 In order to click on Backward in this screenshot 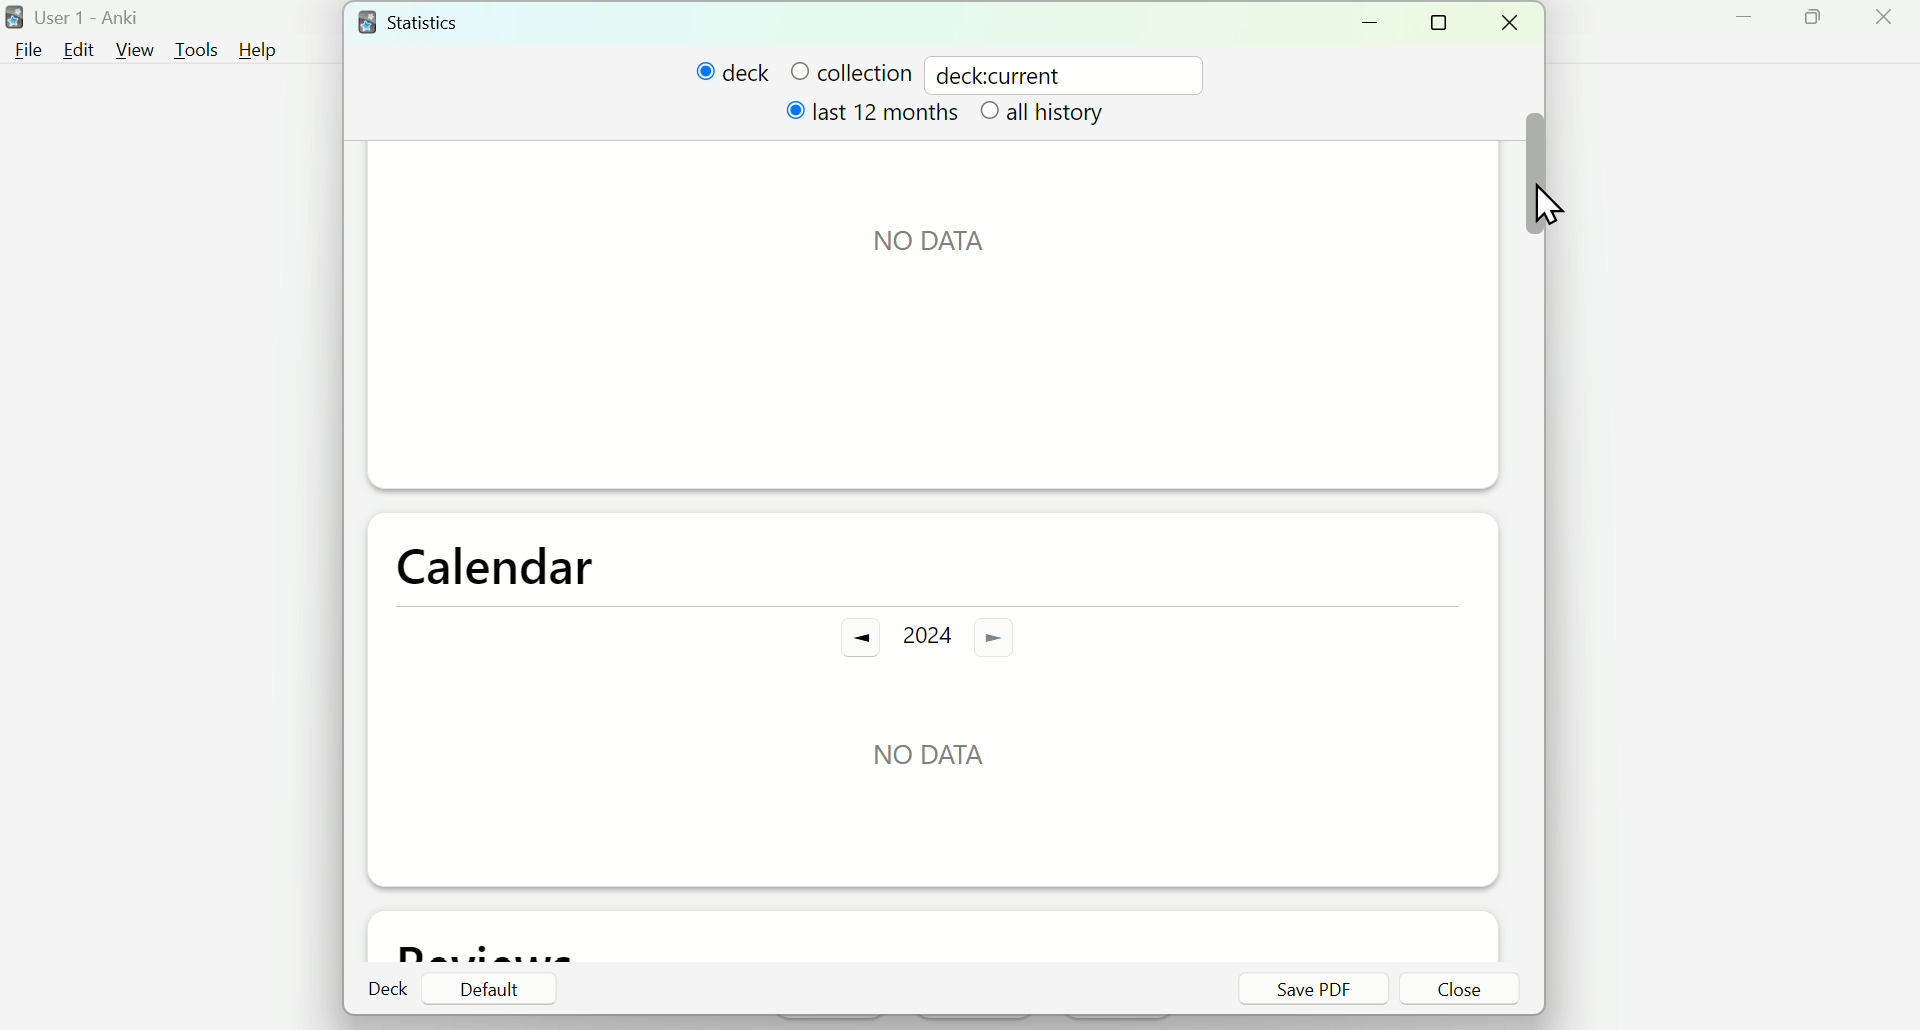, I will do `click(849, 638)`.